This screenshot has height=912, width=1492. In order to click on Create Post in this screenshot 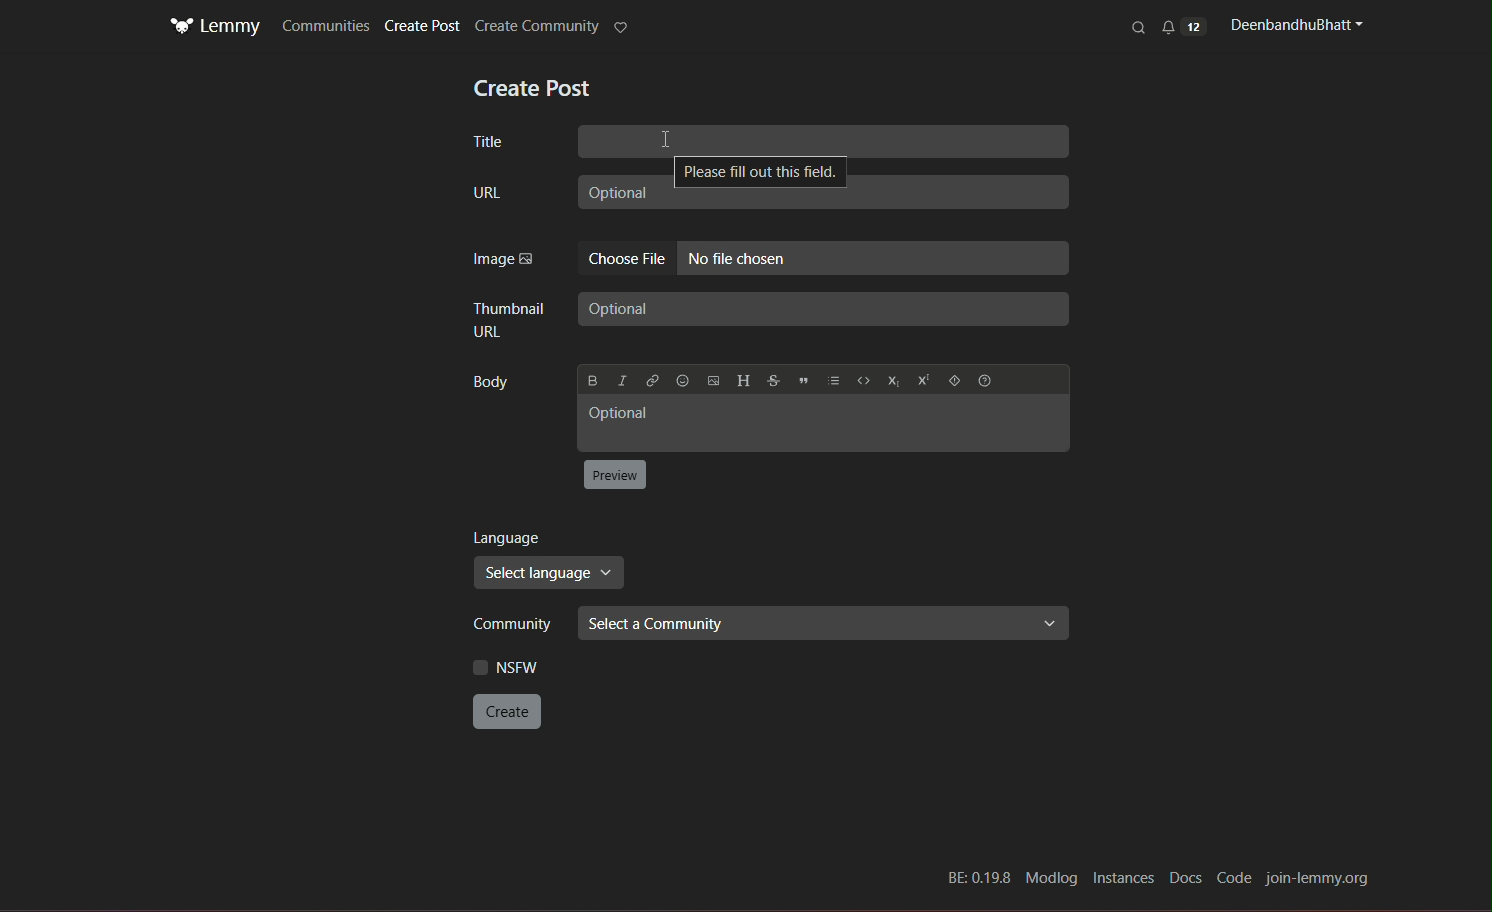, I will do `click(425, 27)`.